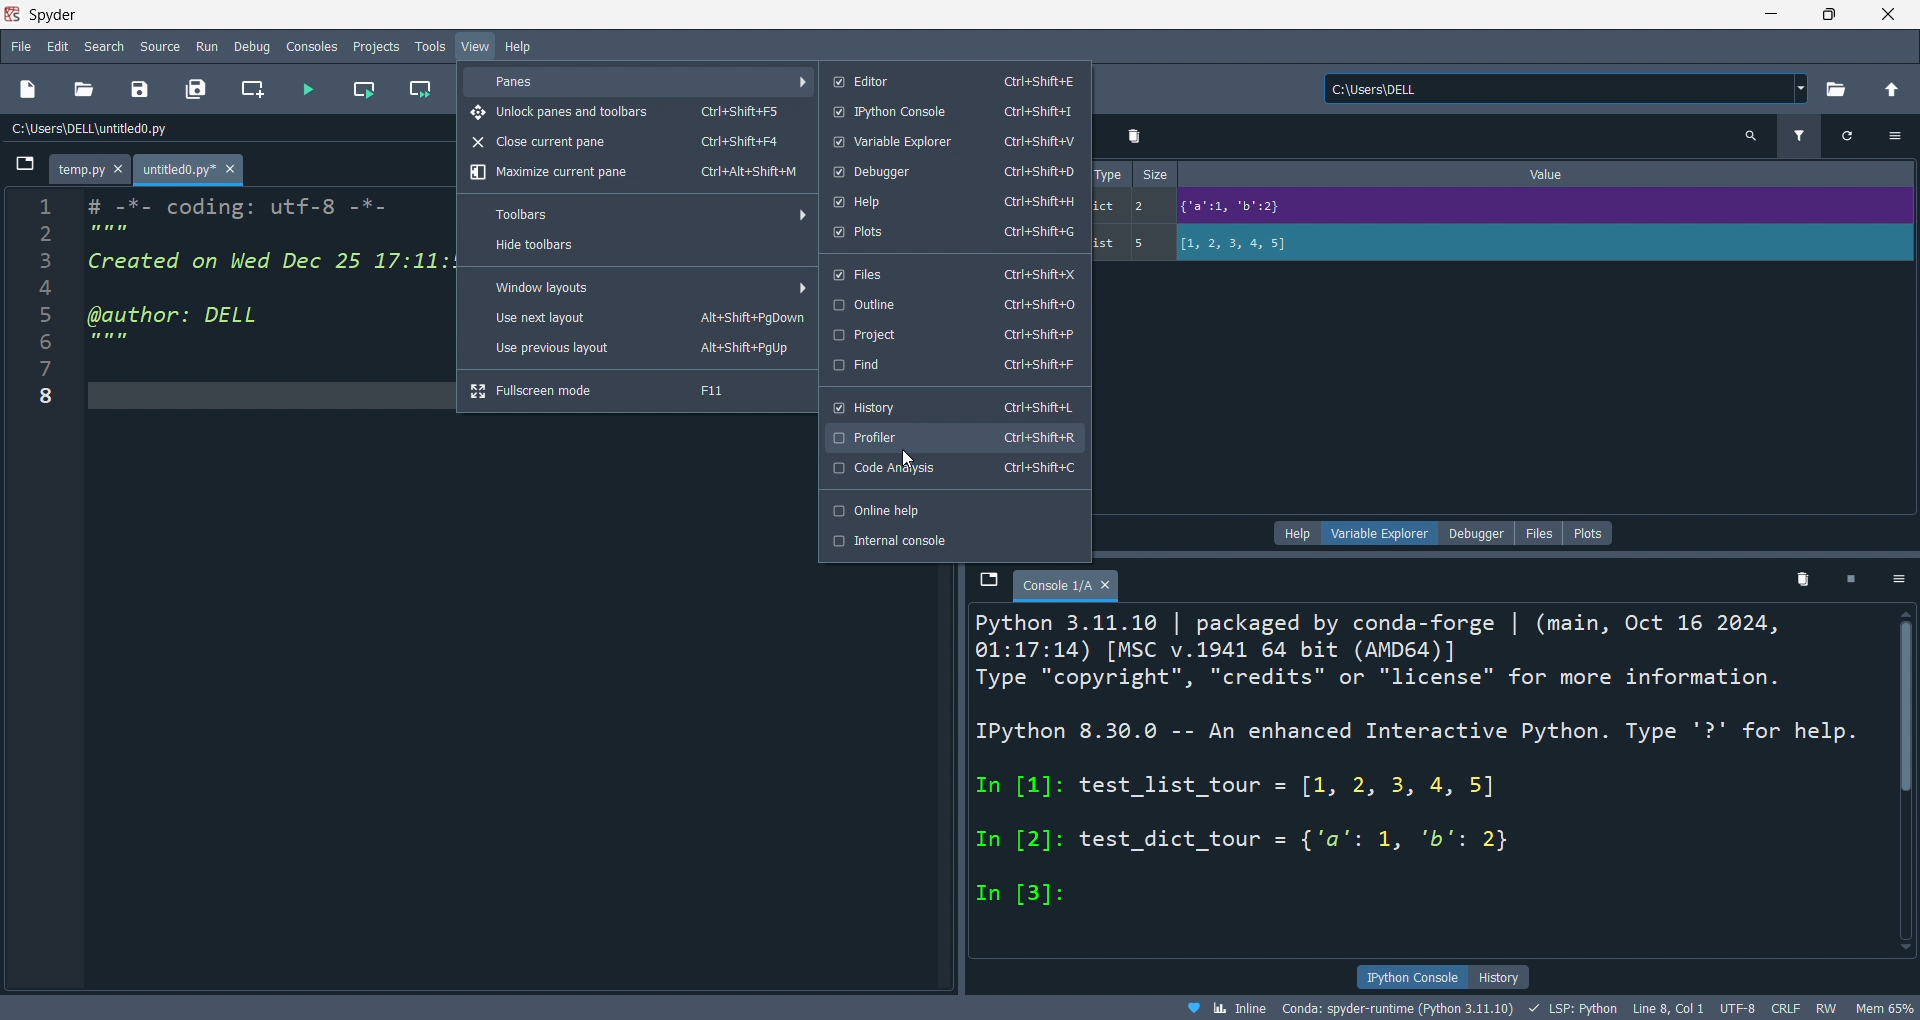 This screenshot has width=1920, height=1020. I want to click on ipython console, so click(1414, 978).